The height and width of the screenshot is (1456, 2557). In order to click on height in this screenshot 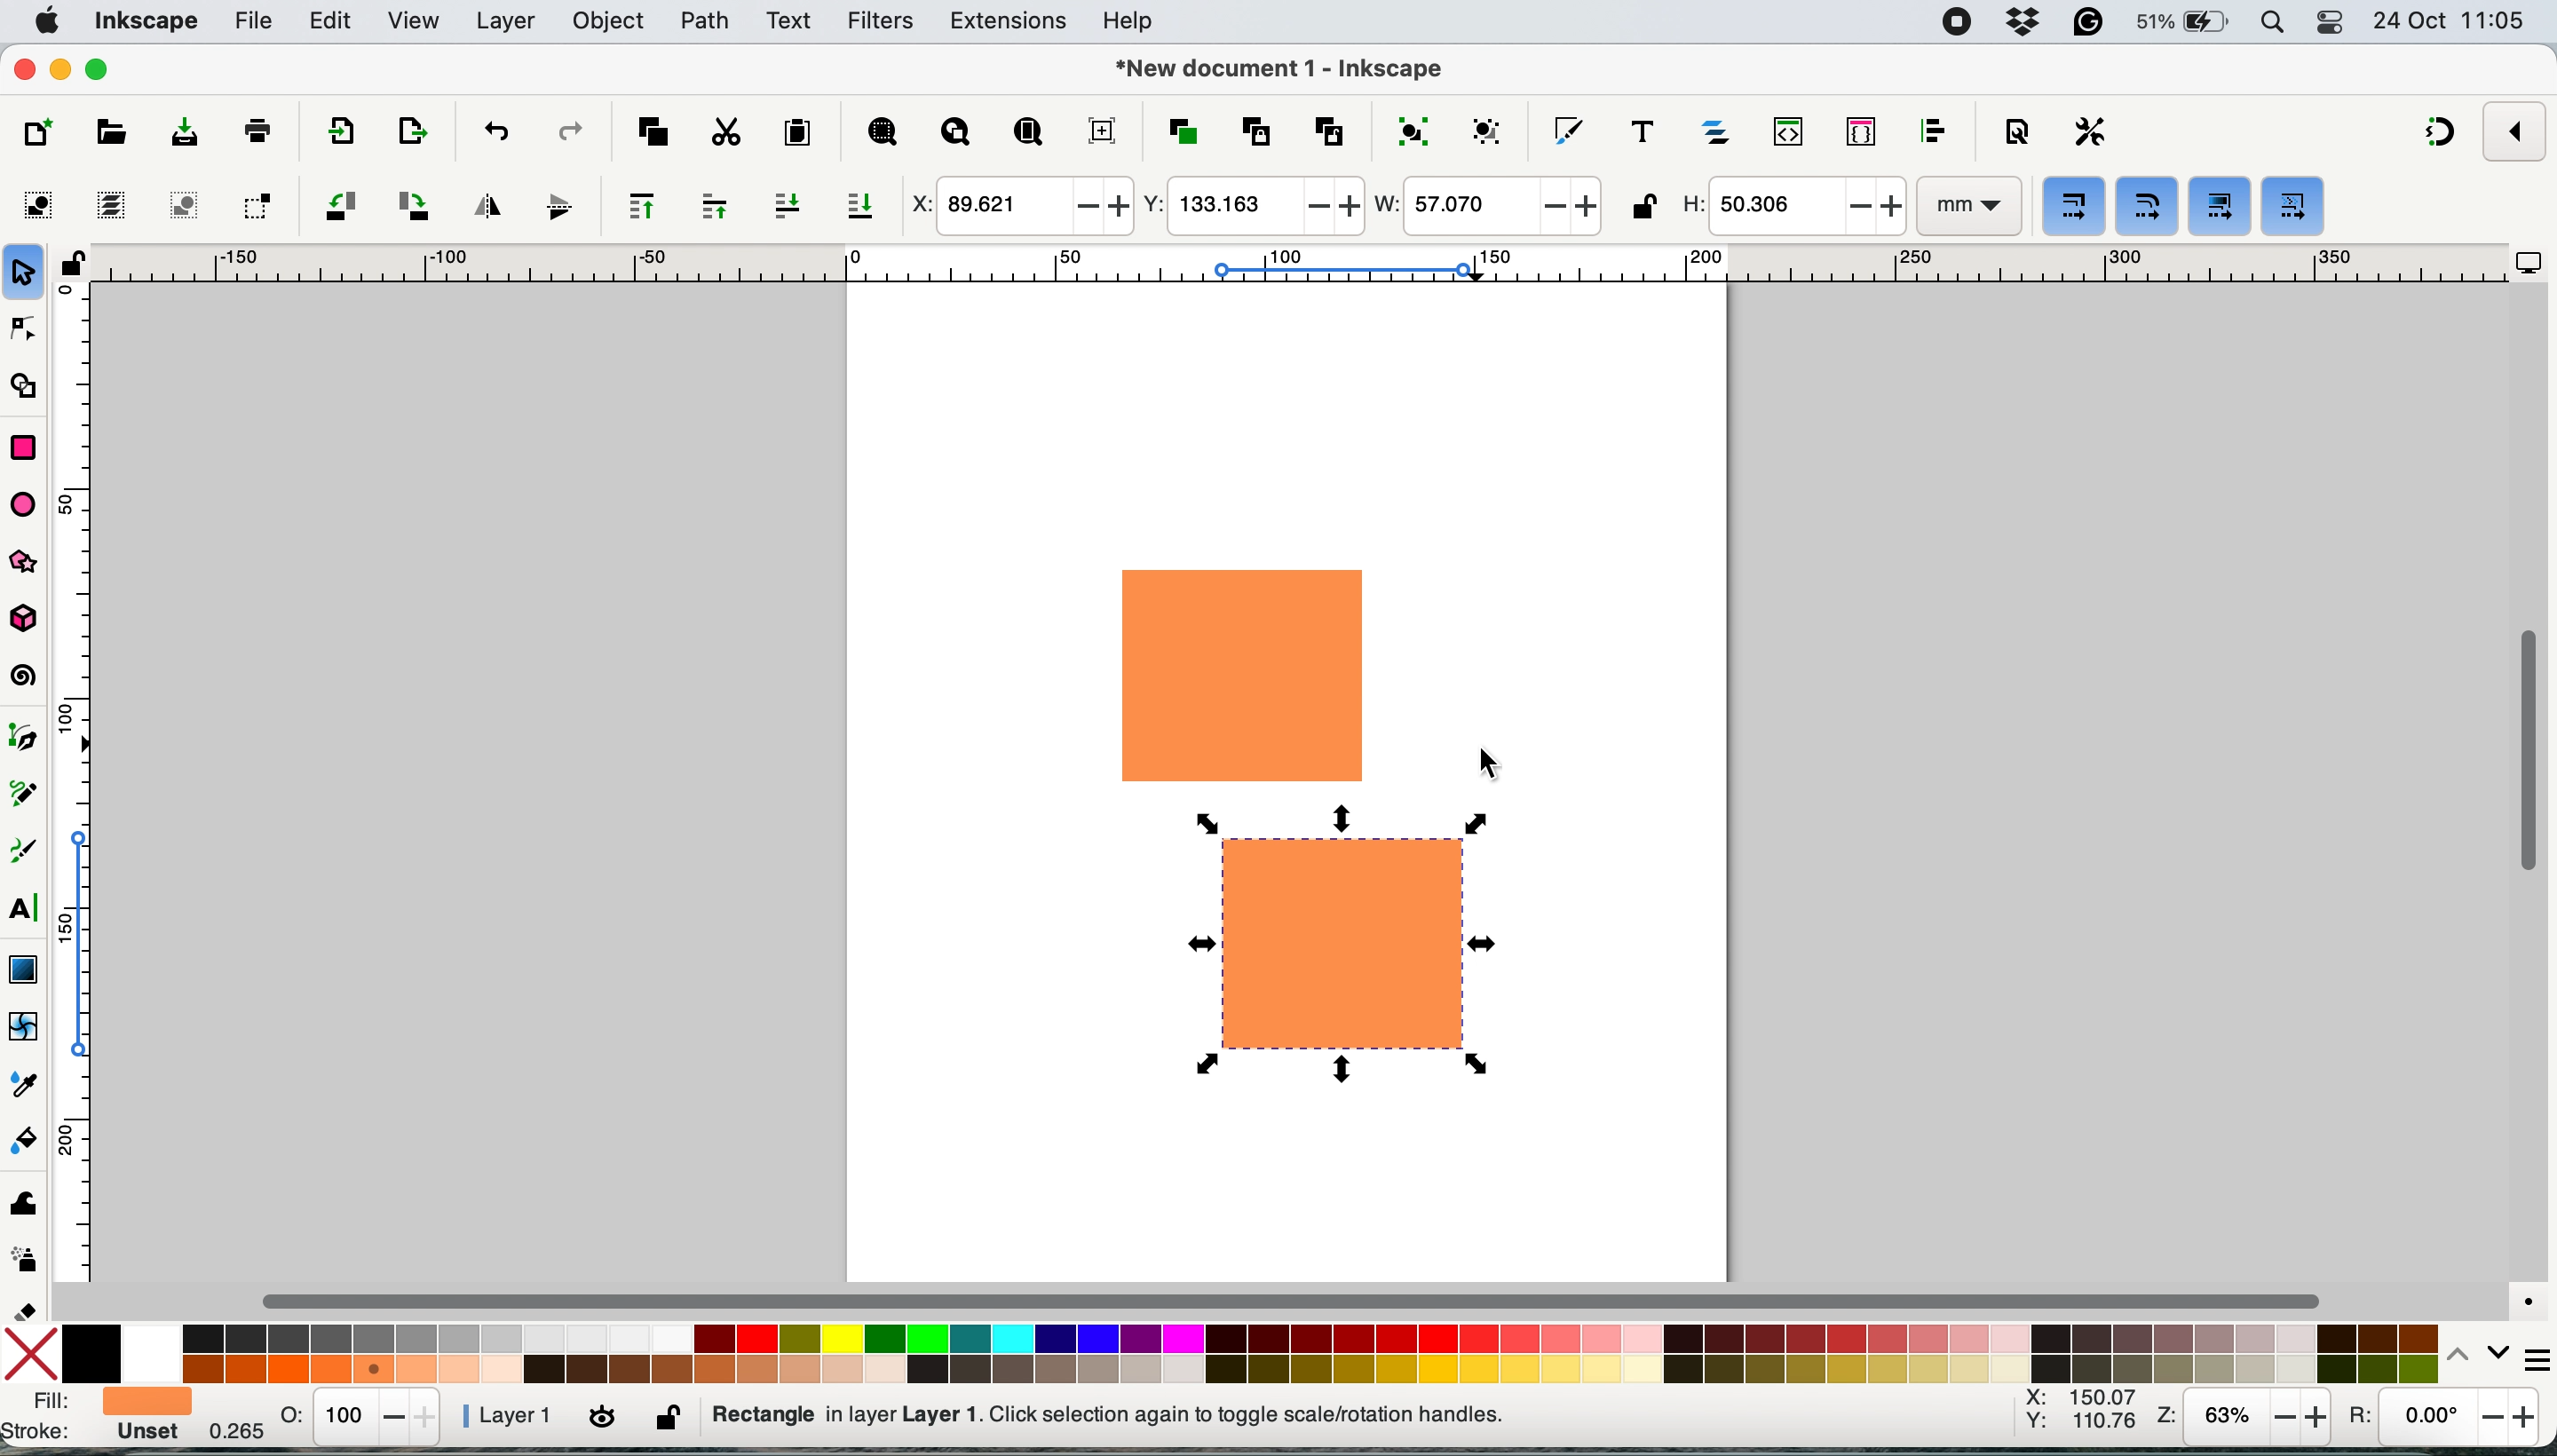, I will do `click(1790, 206)`.